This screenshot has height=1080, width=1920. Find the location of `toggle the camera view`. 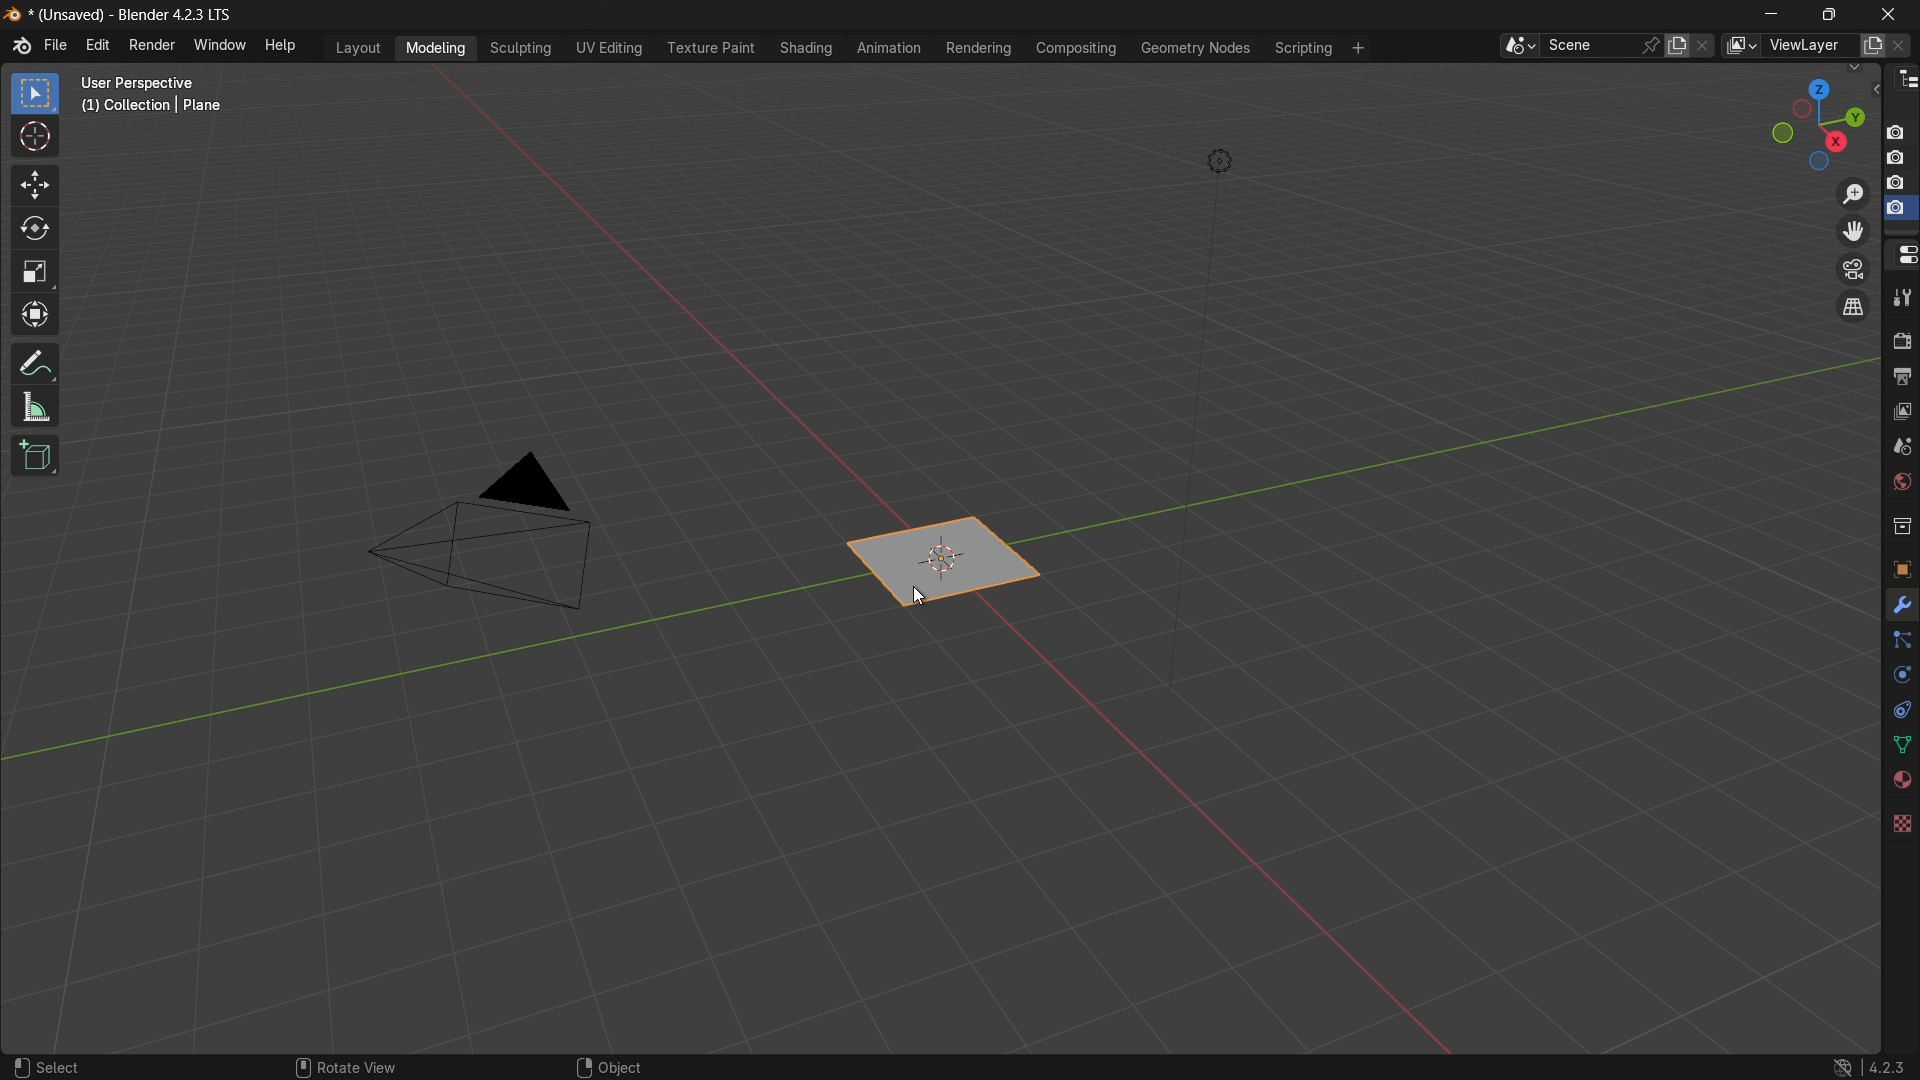

toggle the camera view is located at coordinates (1855, 270).